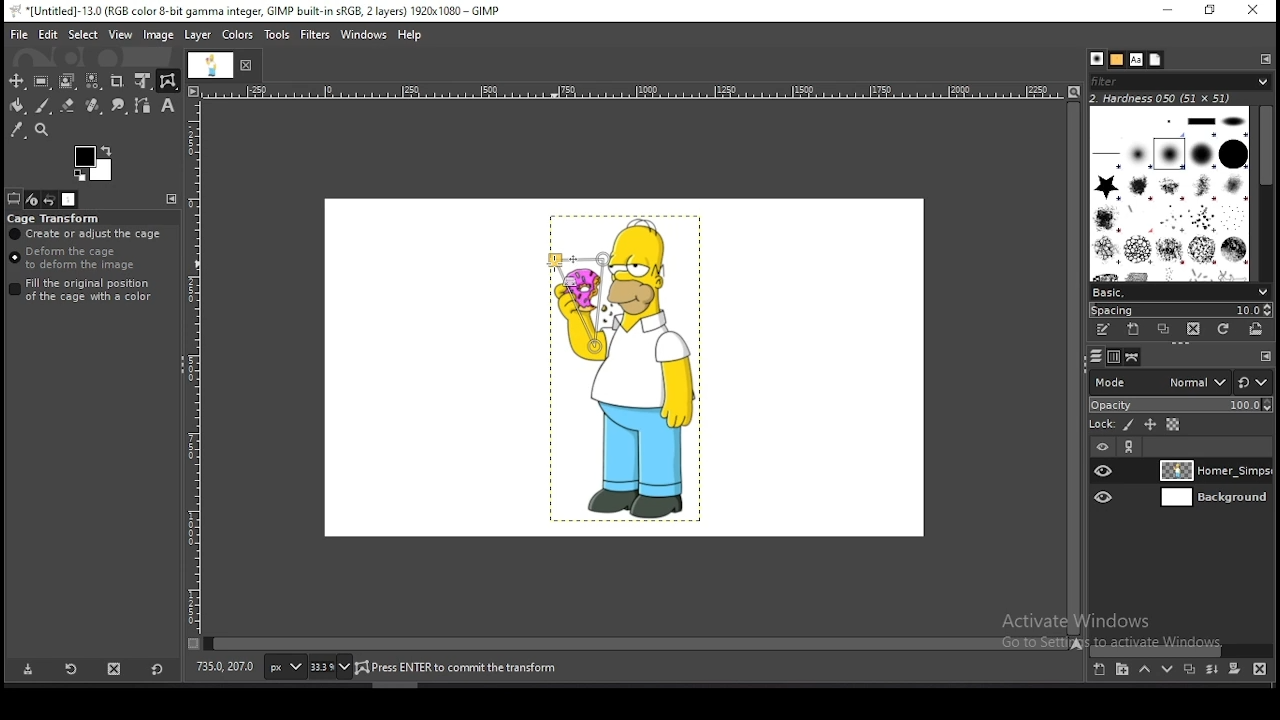  I want to click on configure this tab, so click(173, 200).